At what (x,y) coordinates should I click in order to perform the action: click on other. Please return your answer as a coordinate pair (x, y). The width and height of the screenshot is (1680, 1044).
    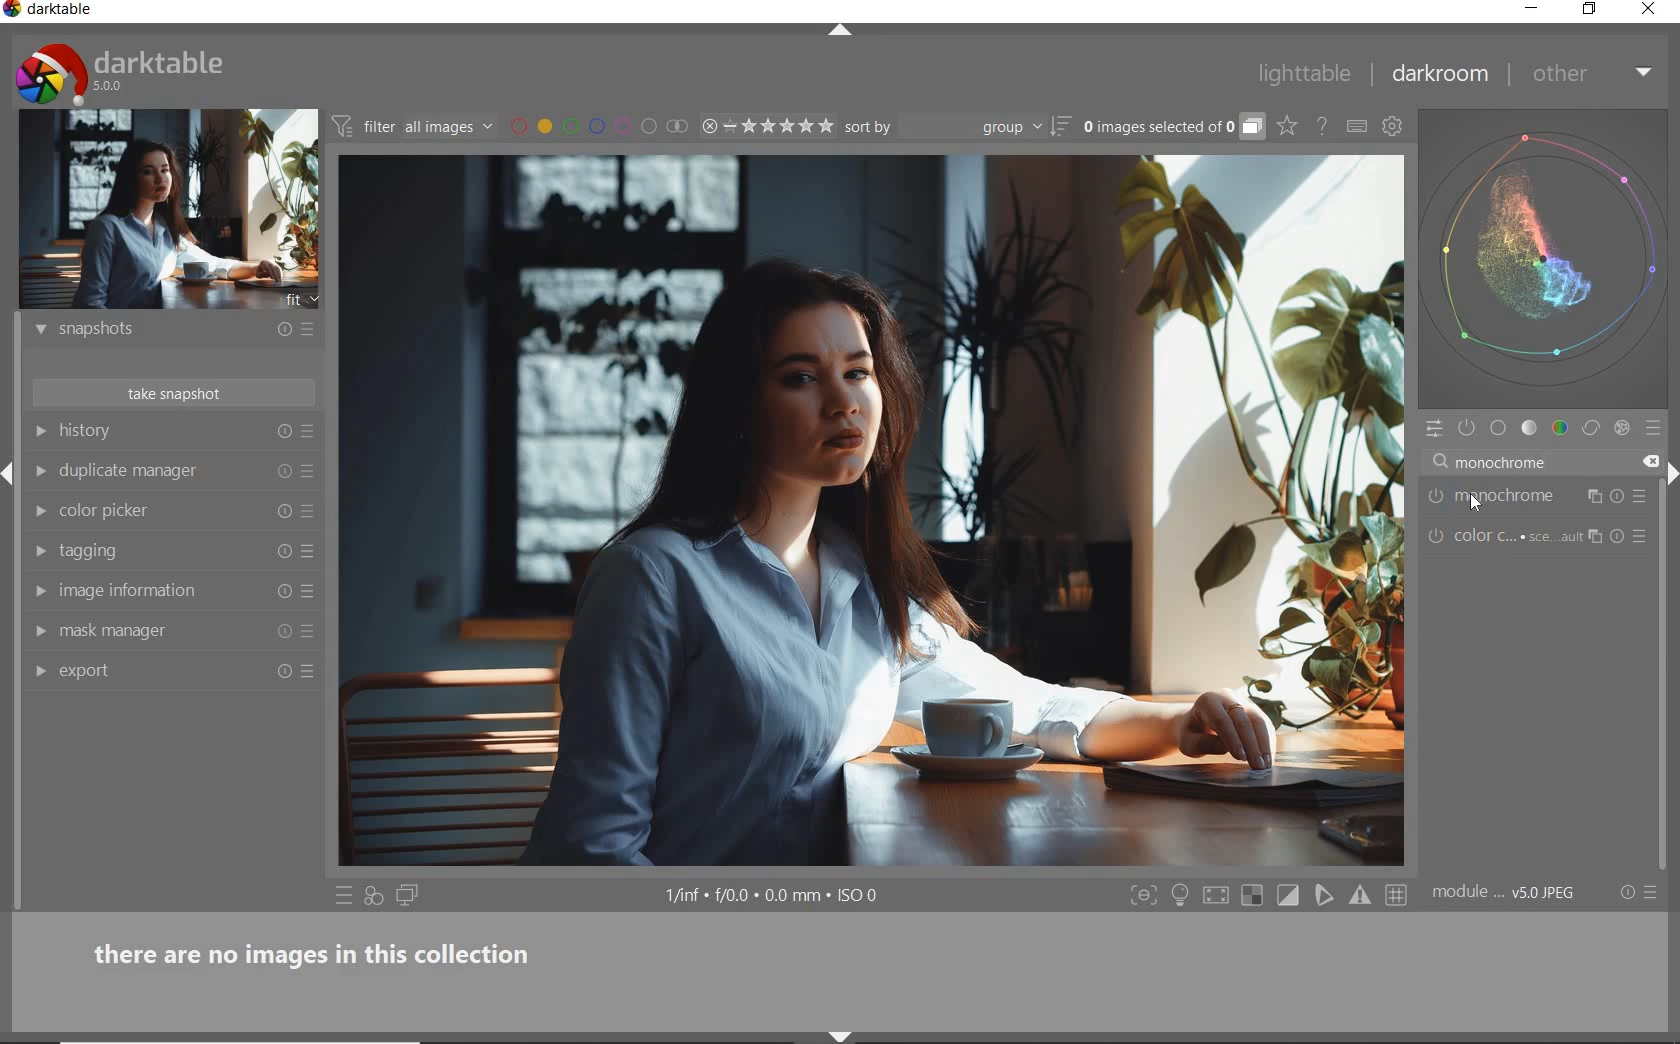
    Looking at the image, I should click on (1595, 73).